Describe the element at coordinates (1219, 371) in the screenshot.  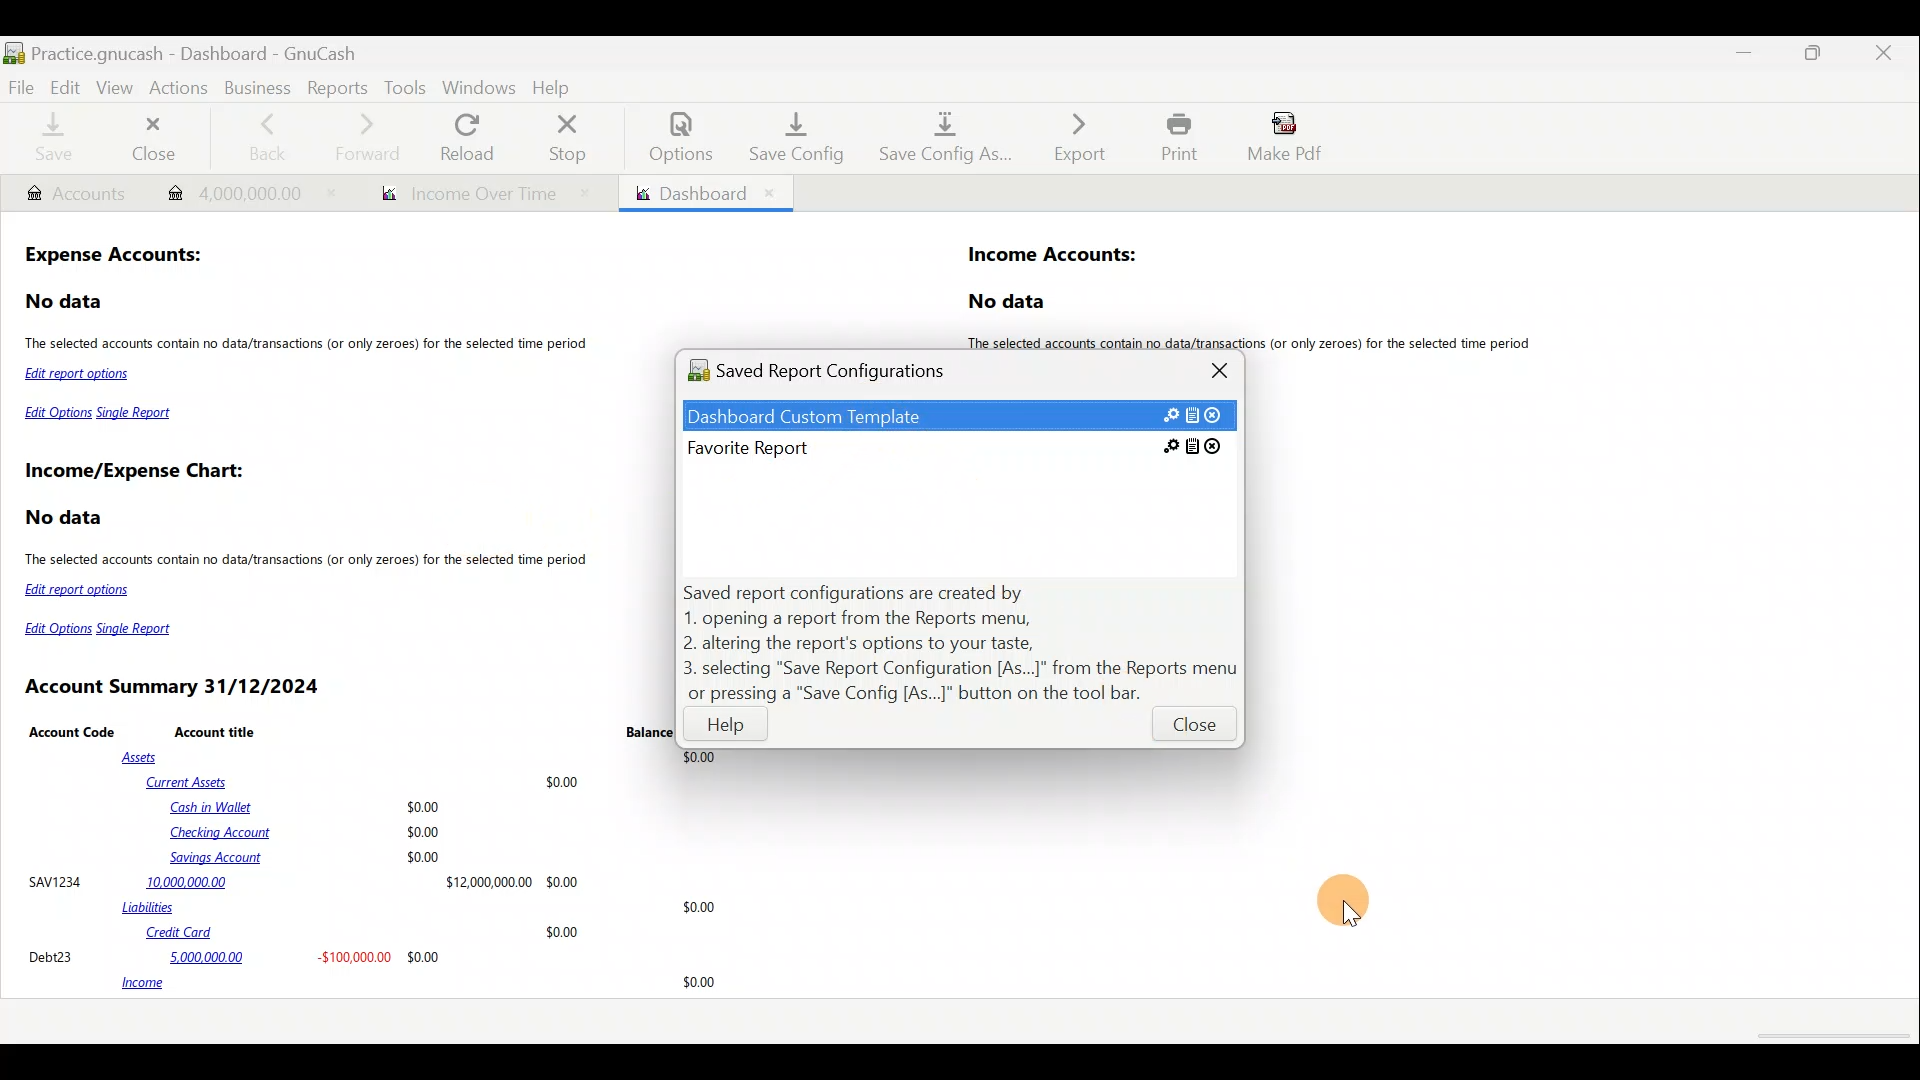
I see `Close` at that location.